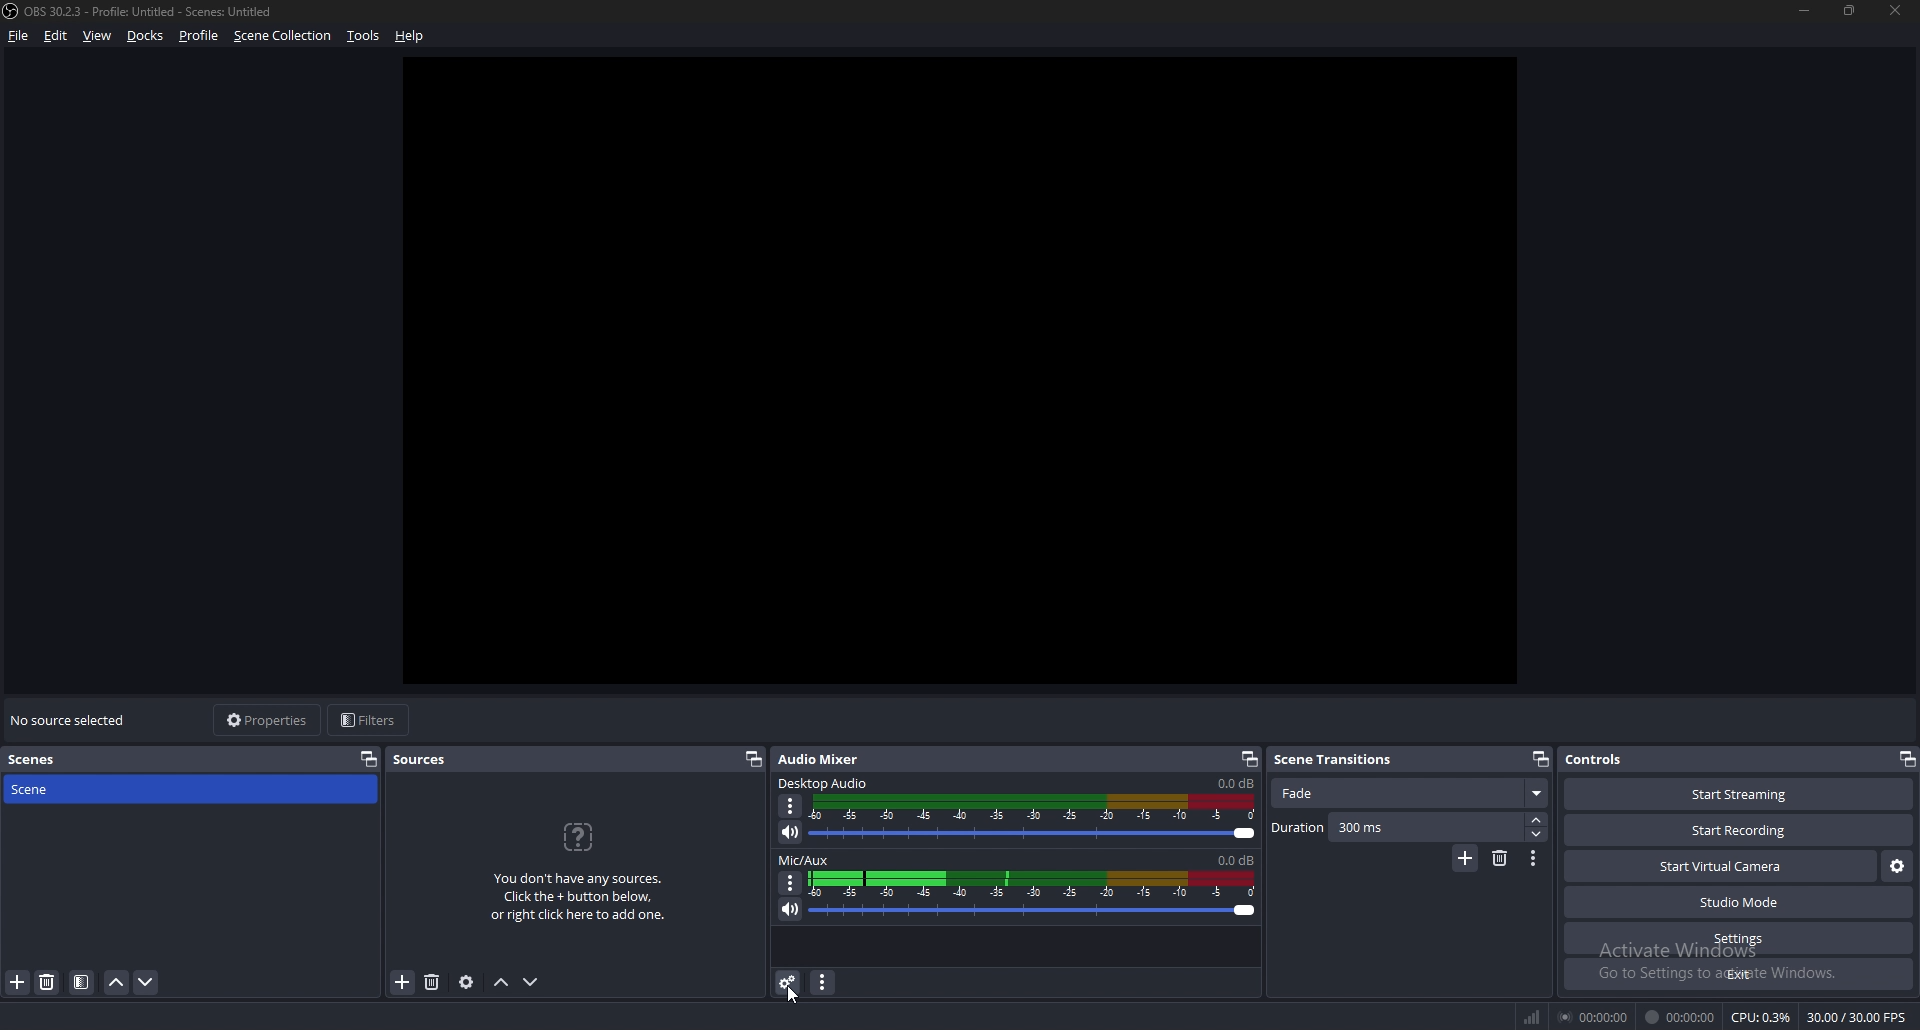 The width and height of the screenshot is (1920, 1030). Describe the element at coordinates (146, 983) in the screenshot. I see `move scene down` at that location.